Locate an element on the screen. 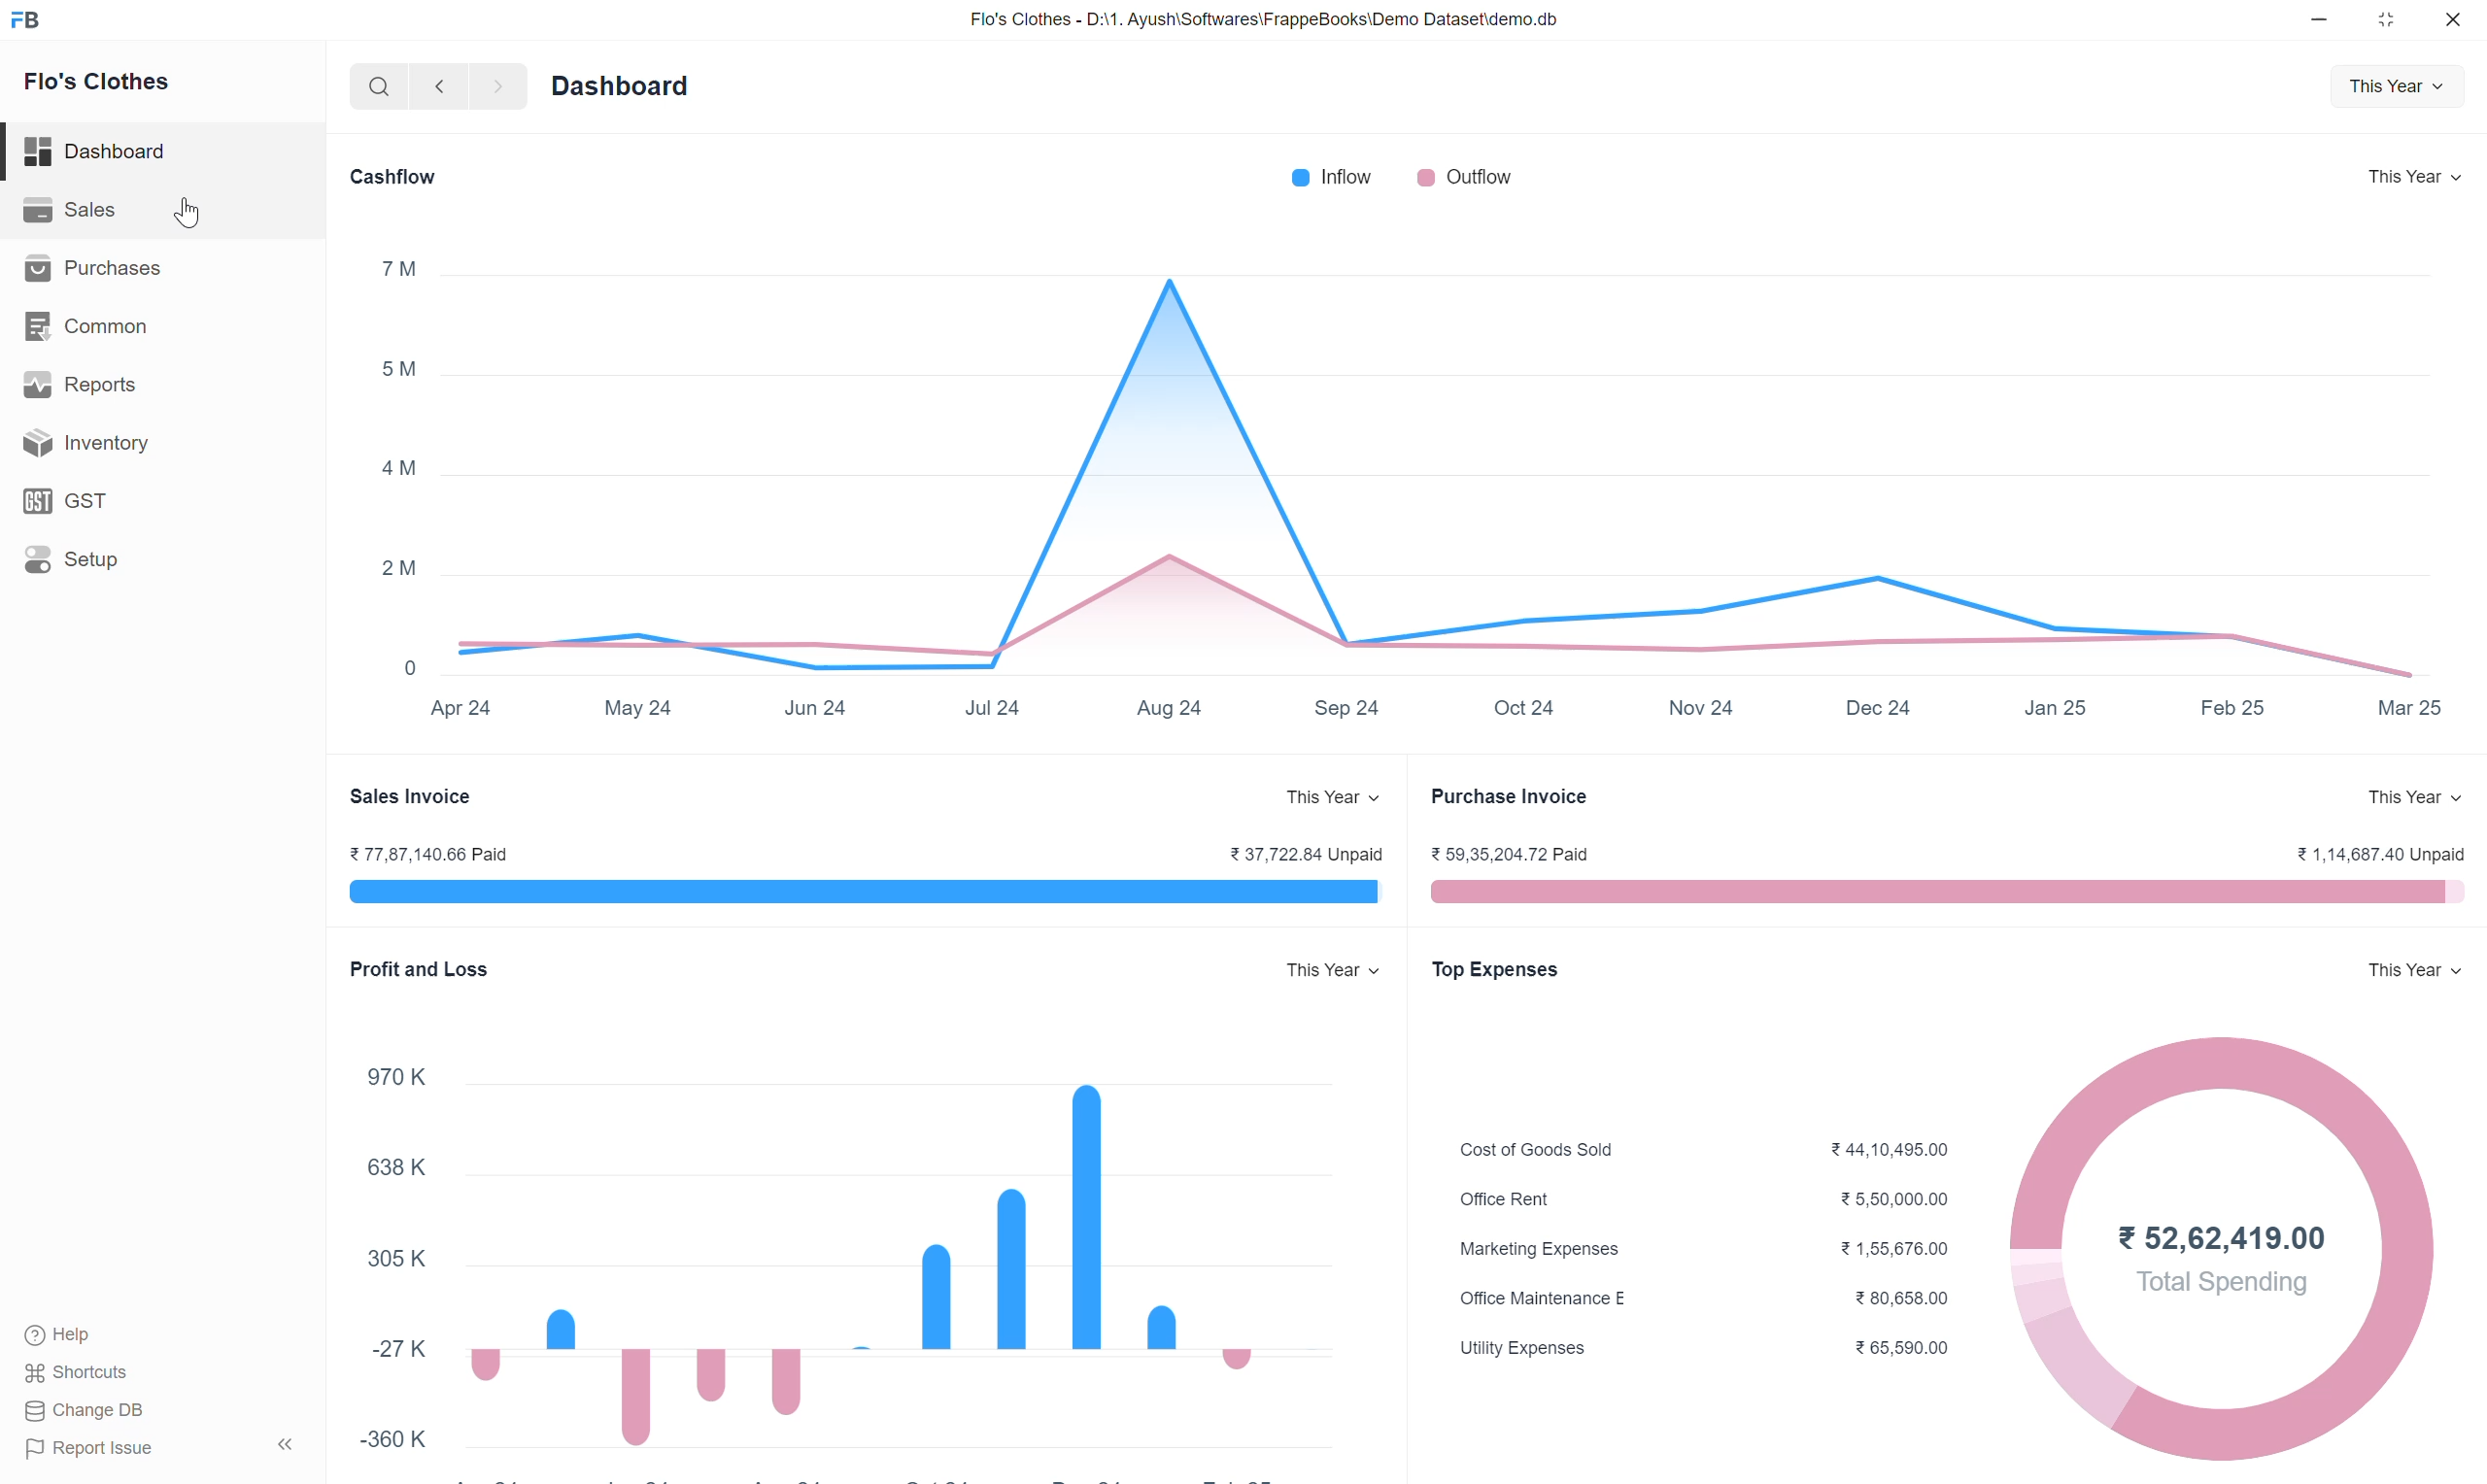 Image resolution: width=2487 pixels, height=1484 pixels. sales invoice  is located at coordinates (416, 795).